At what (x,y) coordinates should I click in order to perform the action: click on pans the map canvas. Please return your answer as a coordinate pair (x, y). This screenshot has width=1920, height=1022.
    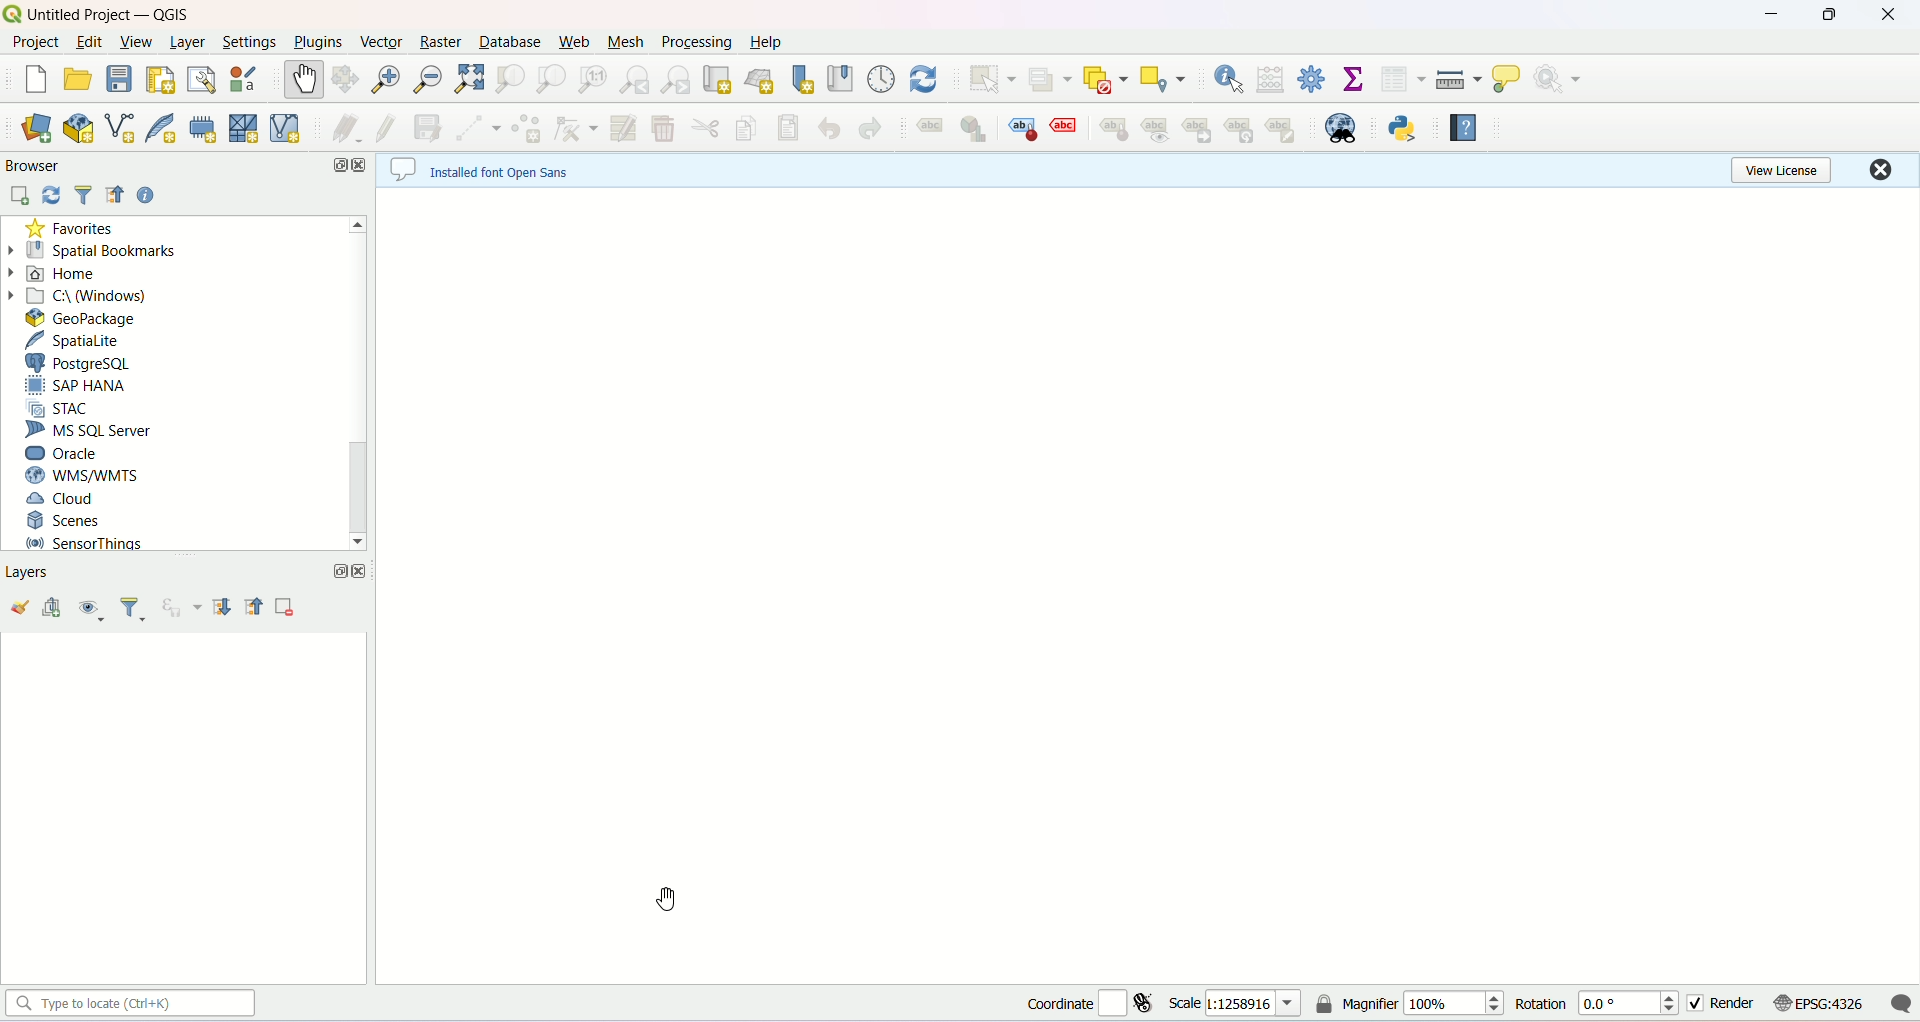
    Looking at the image, I should click on (345, 80).